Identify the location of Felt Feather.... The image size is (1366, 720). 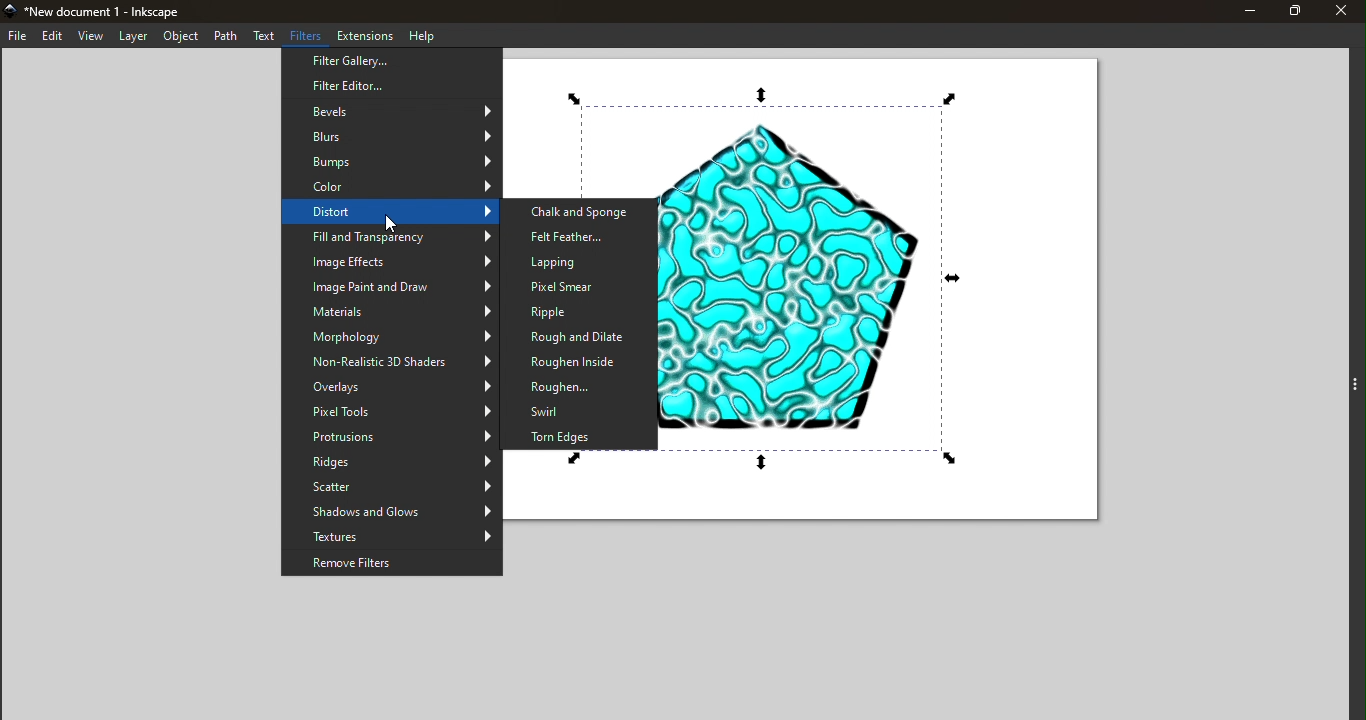
(581, 235).